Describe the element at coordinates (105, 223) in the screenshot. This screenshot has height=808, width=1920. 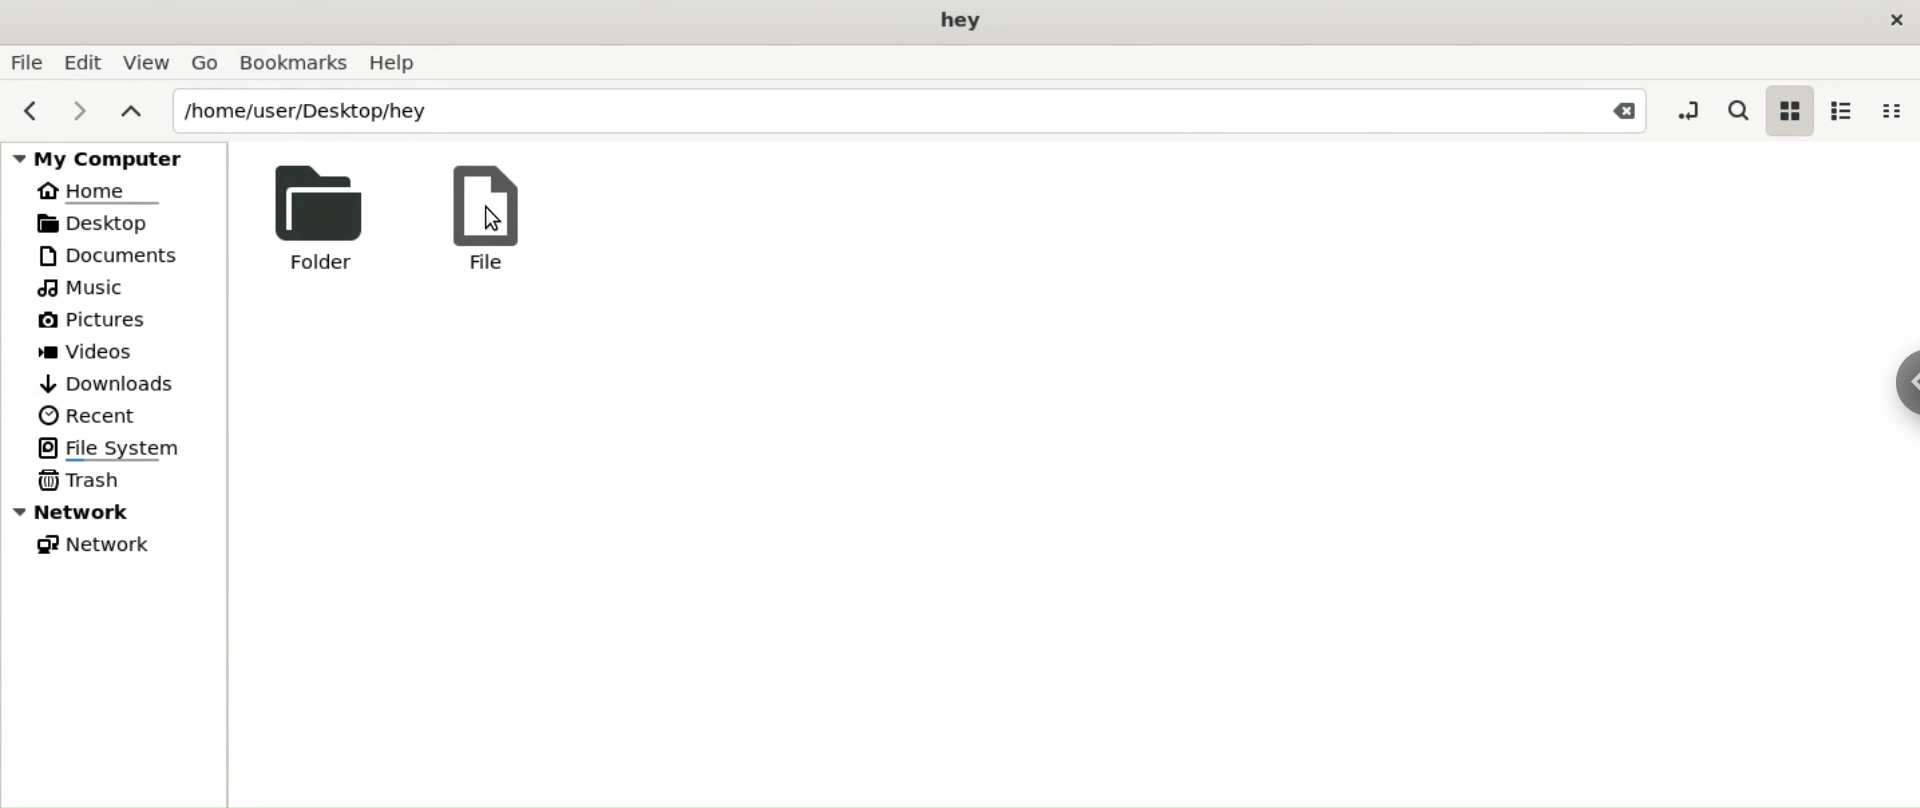
I see `Desktop` at that location.